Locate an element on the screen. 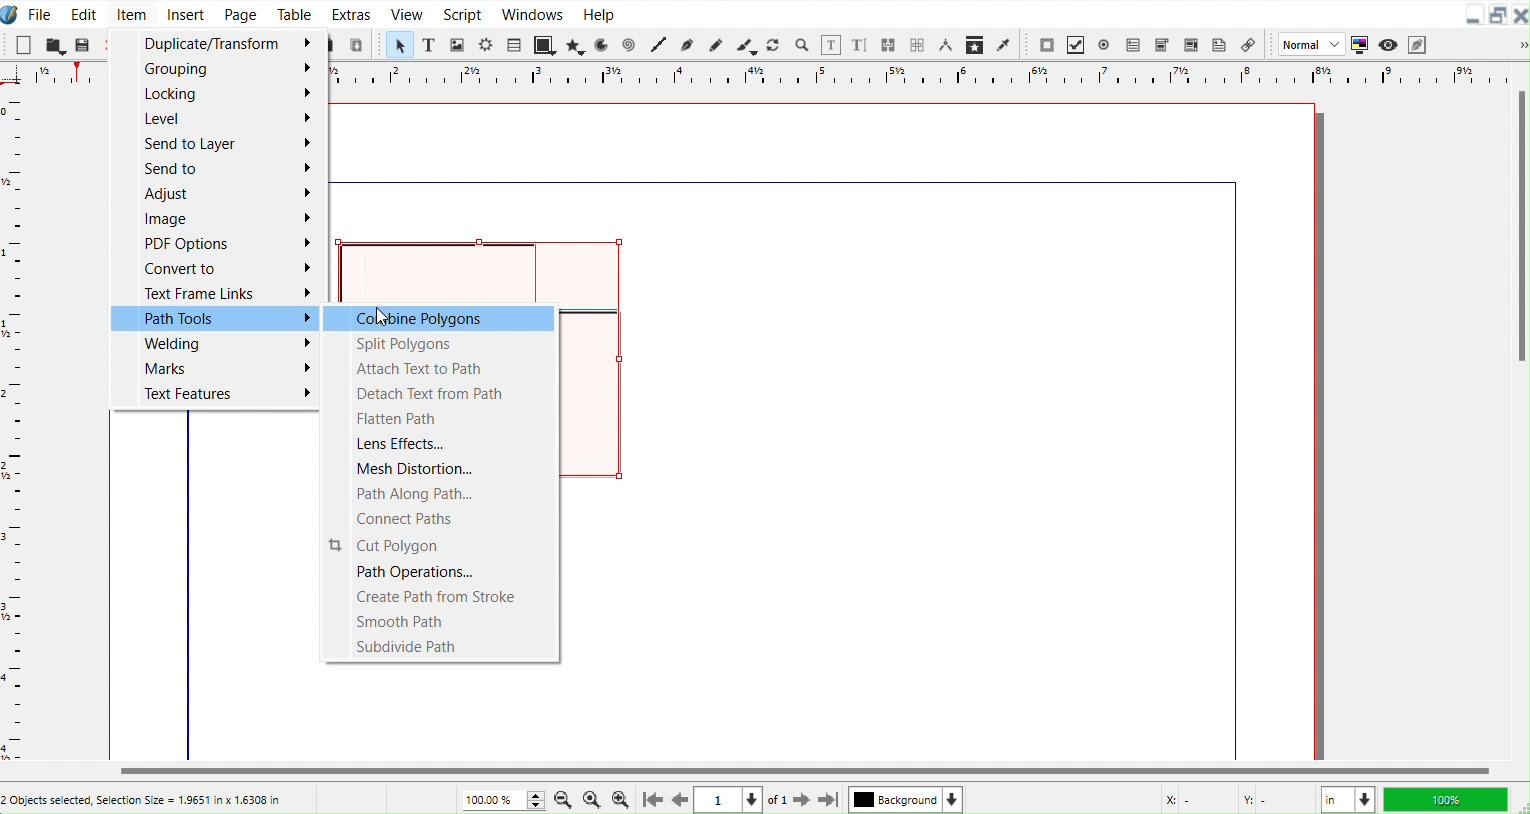 The width and height of the screenshot is (1530, 814). Table is located at coordinates (514, 44).